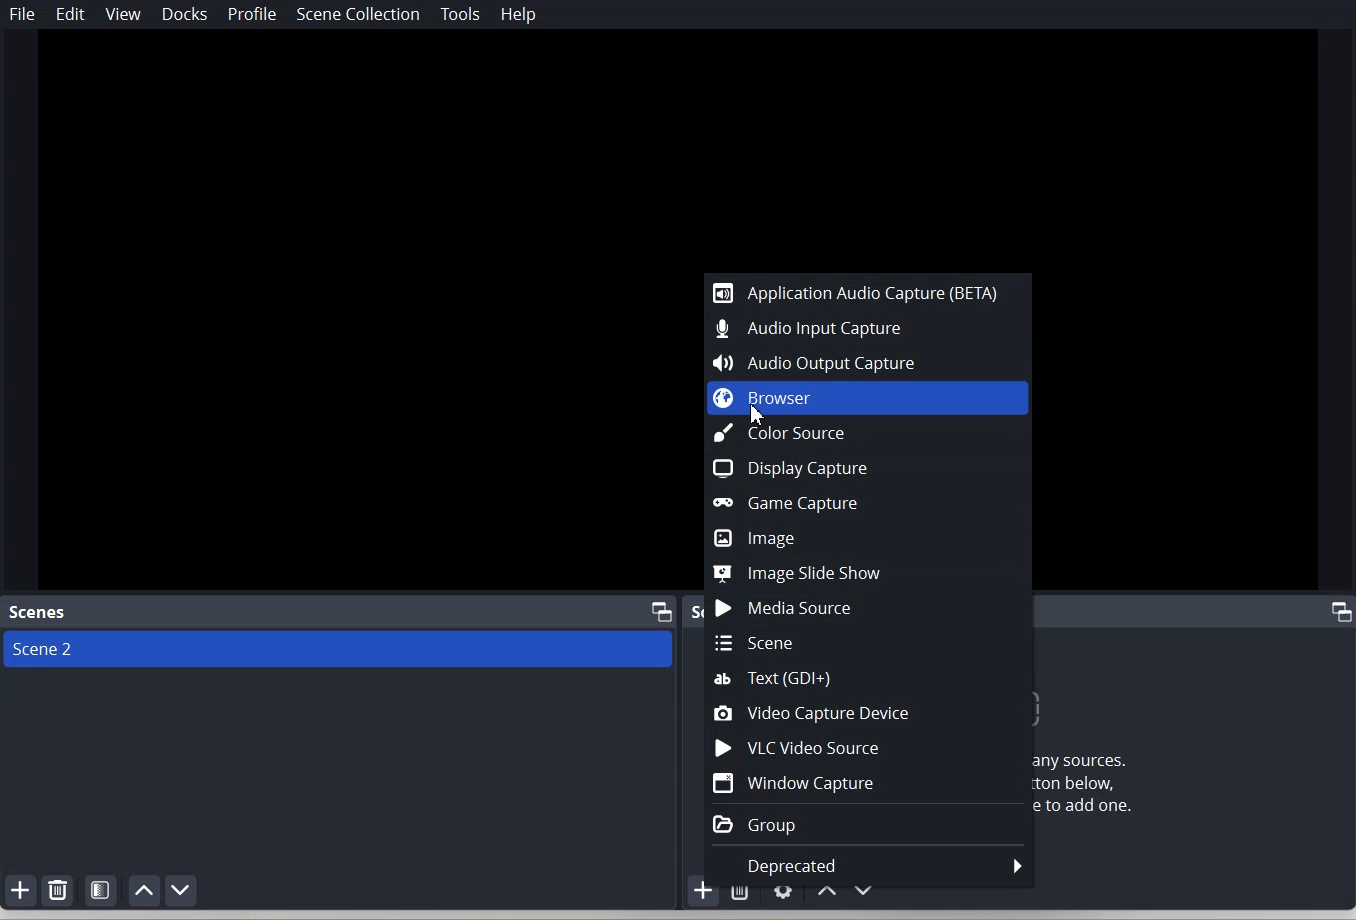  What do you see at coordinates (868, 397) in the screenshot?
I see `Browse` at bounding box center [868, 397].